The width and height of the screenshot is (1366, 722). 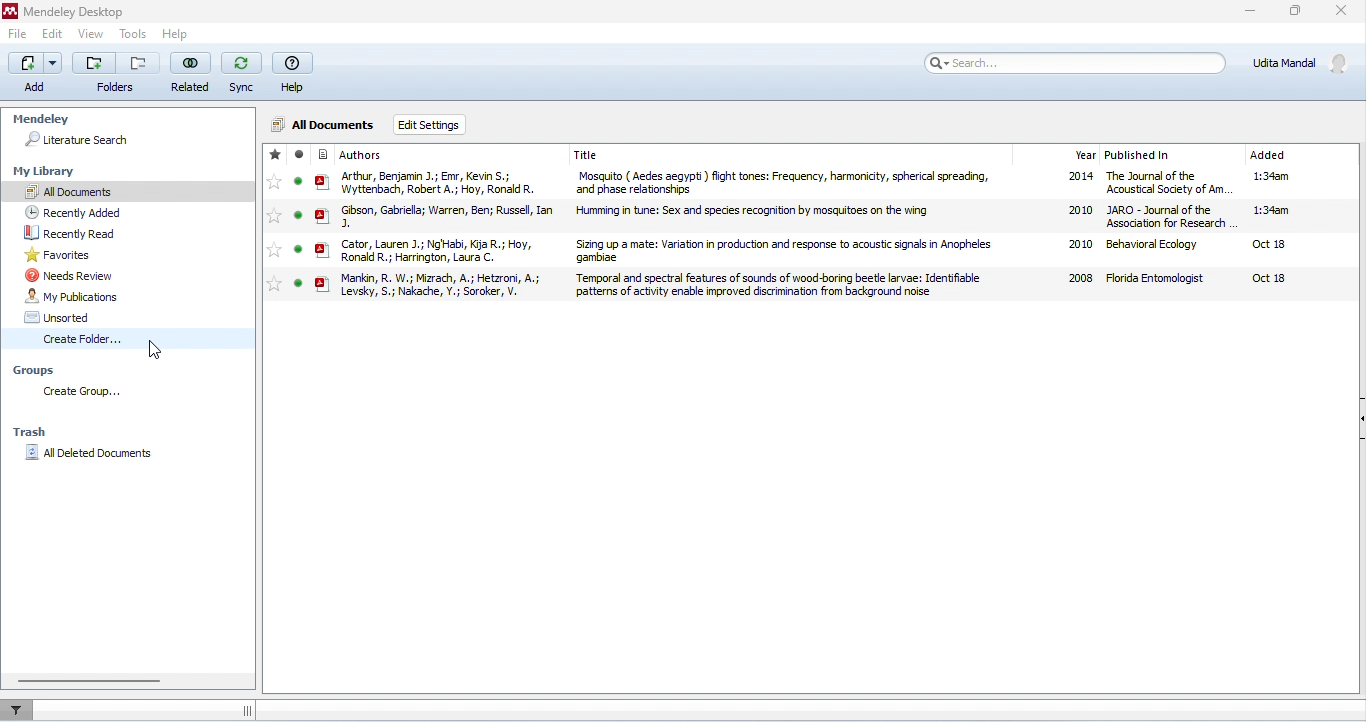 I want to click on published in, so click(x=1140, y=156).